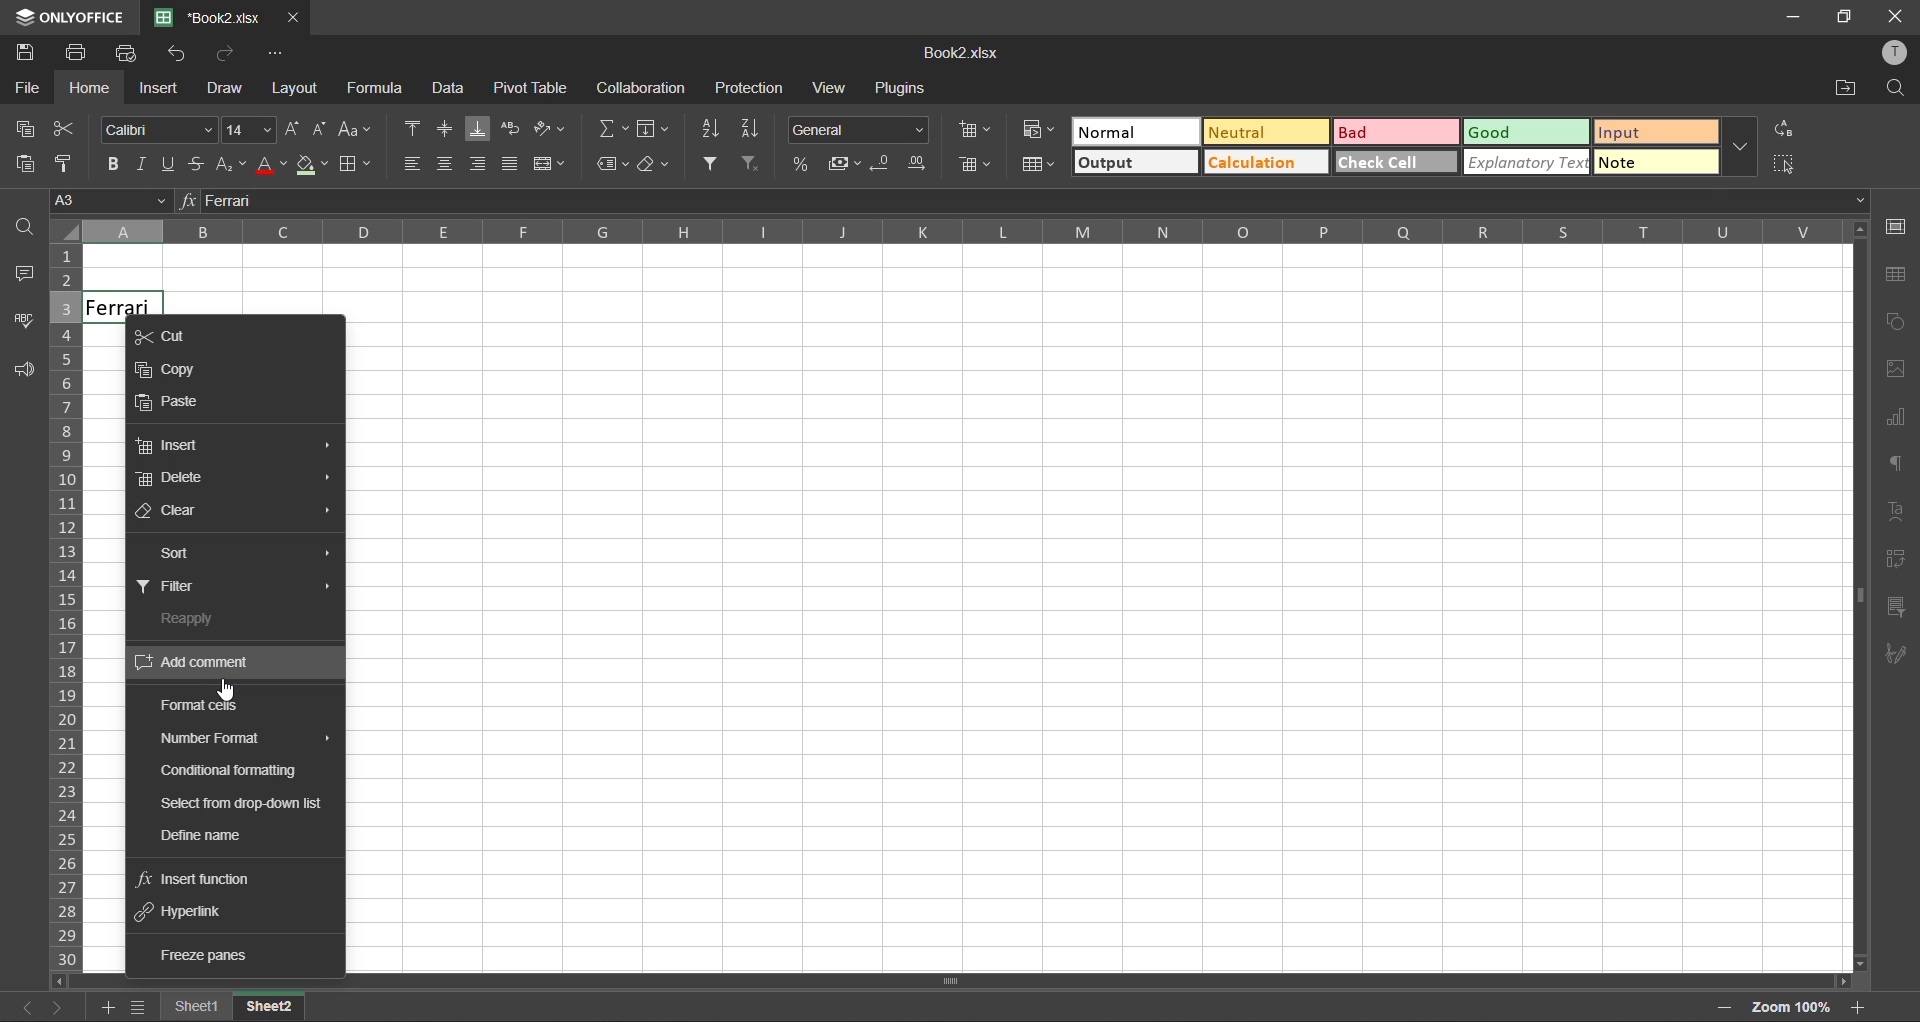 This screenshot has height=1022, width=1920. I want to click on text, so click(1902, 513).